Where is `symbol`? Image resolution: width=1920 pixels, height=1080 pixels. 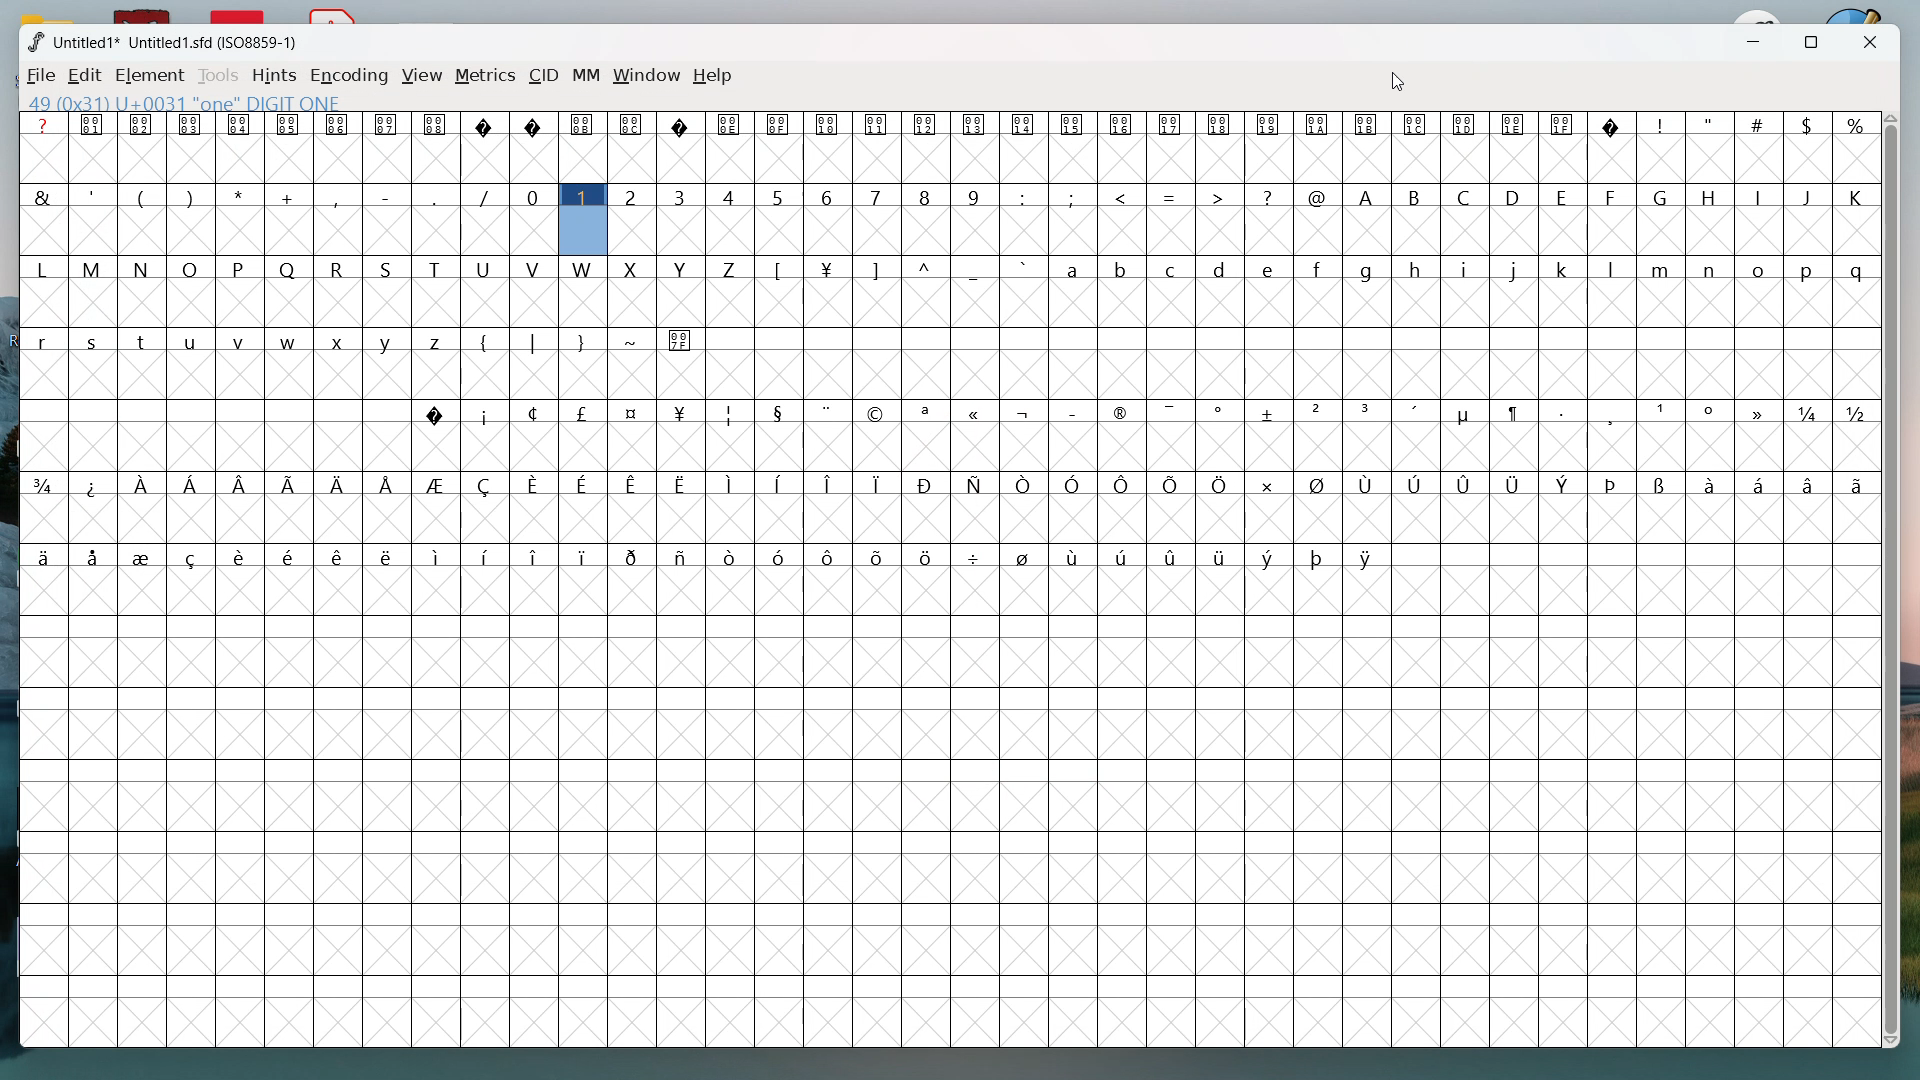 symbol is located at coordinates (489, 555).